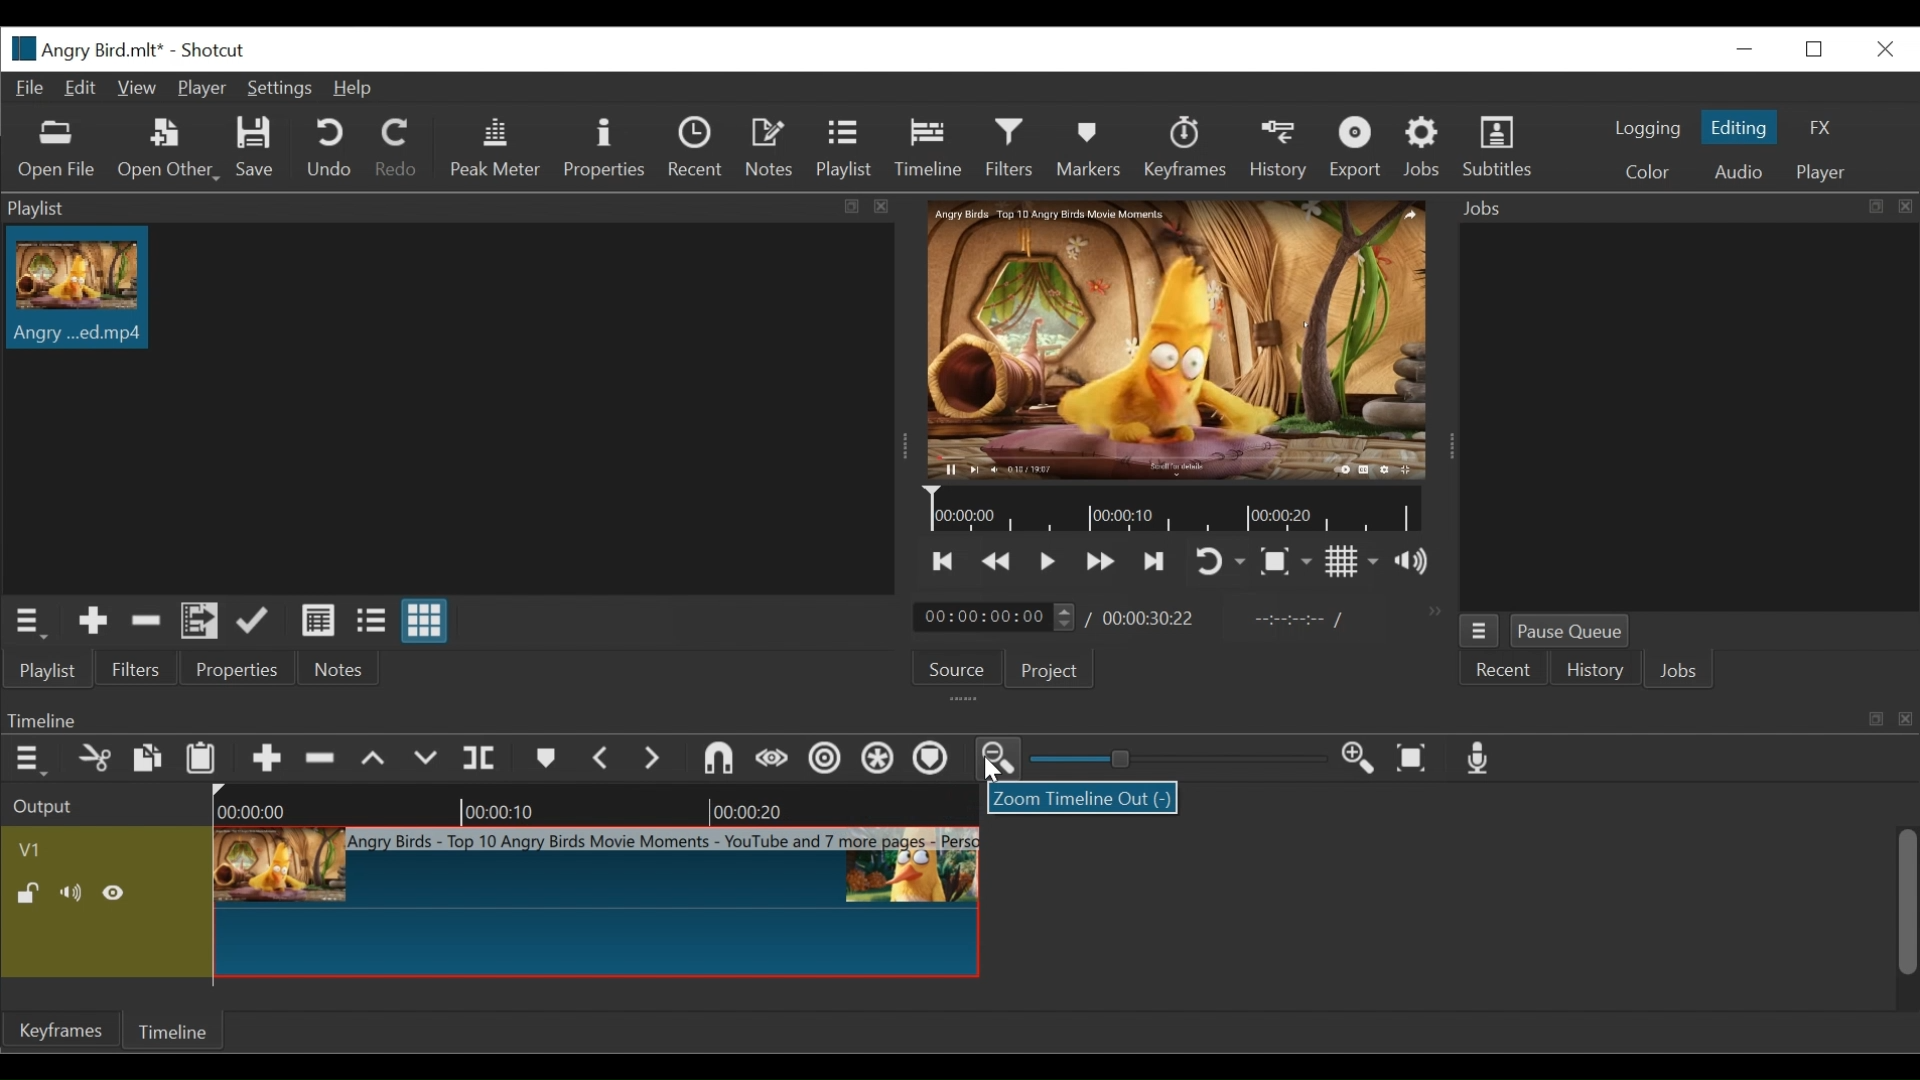 The width and height of the screenshot is (1920, 1080). Describe the element at coordinates (373, 620) in the screenshot. I see `View as files` at that location.